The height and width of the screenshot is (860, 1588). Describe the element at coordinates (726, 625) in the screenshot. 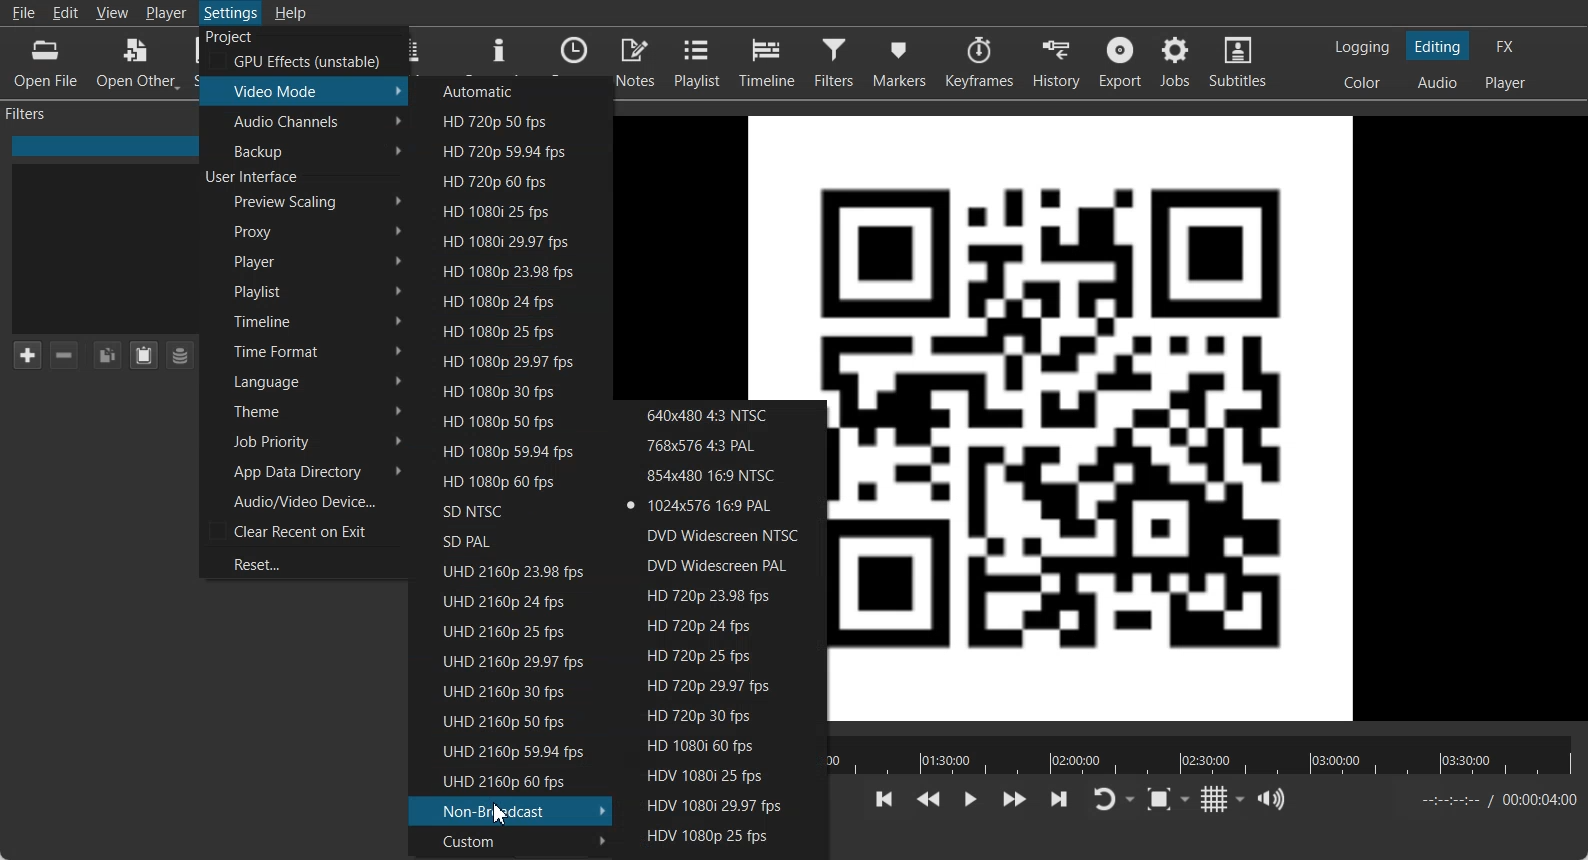

I see `HD 720p 24 fps` at that location.